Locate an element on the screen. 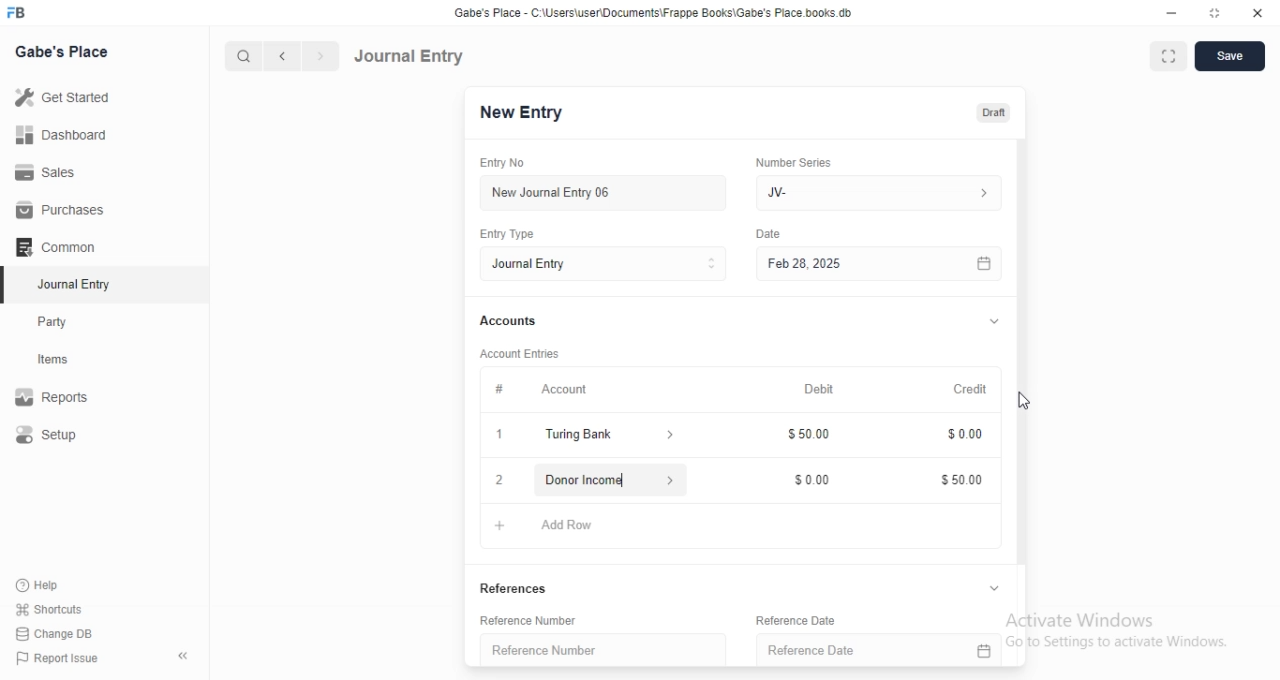  Sales is located at coordinates (64, 171).